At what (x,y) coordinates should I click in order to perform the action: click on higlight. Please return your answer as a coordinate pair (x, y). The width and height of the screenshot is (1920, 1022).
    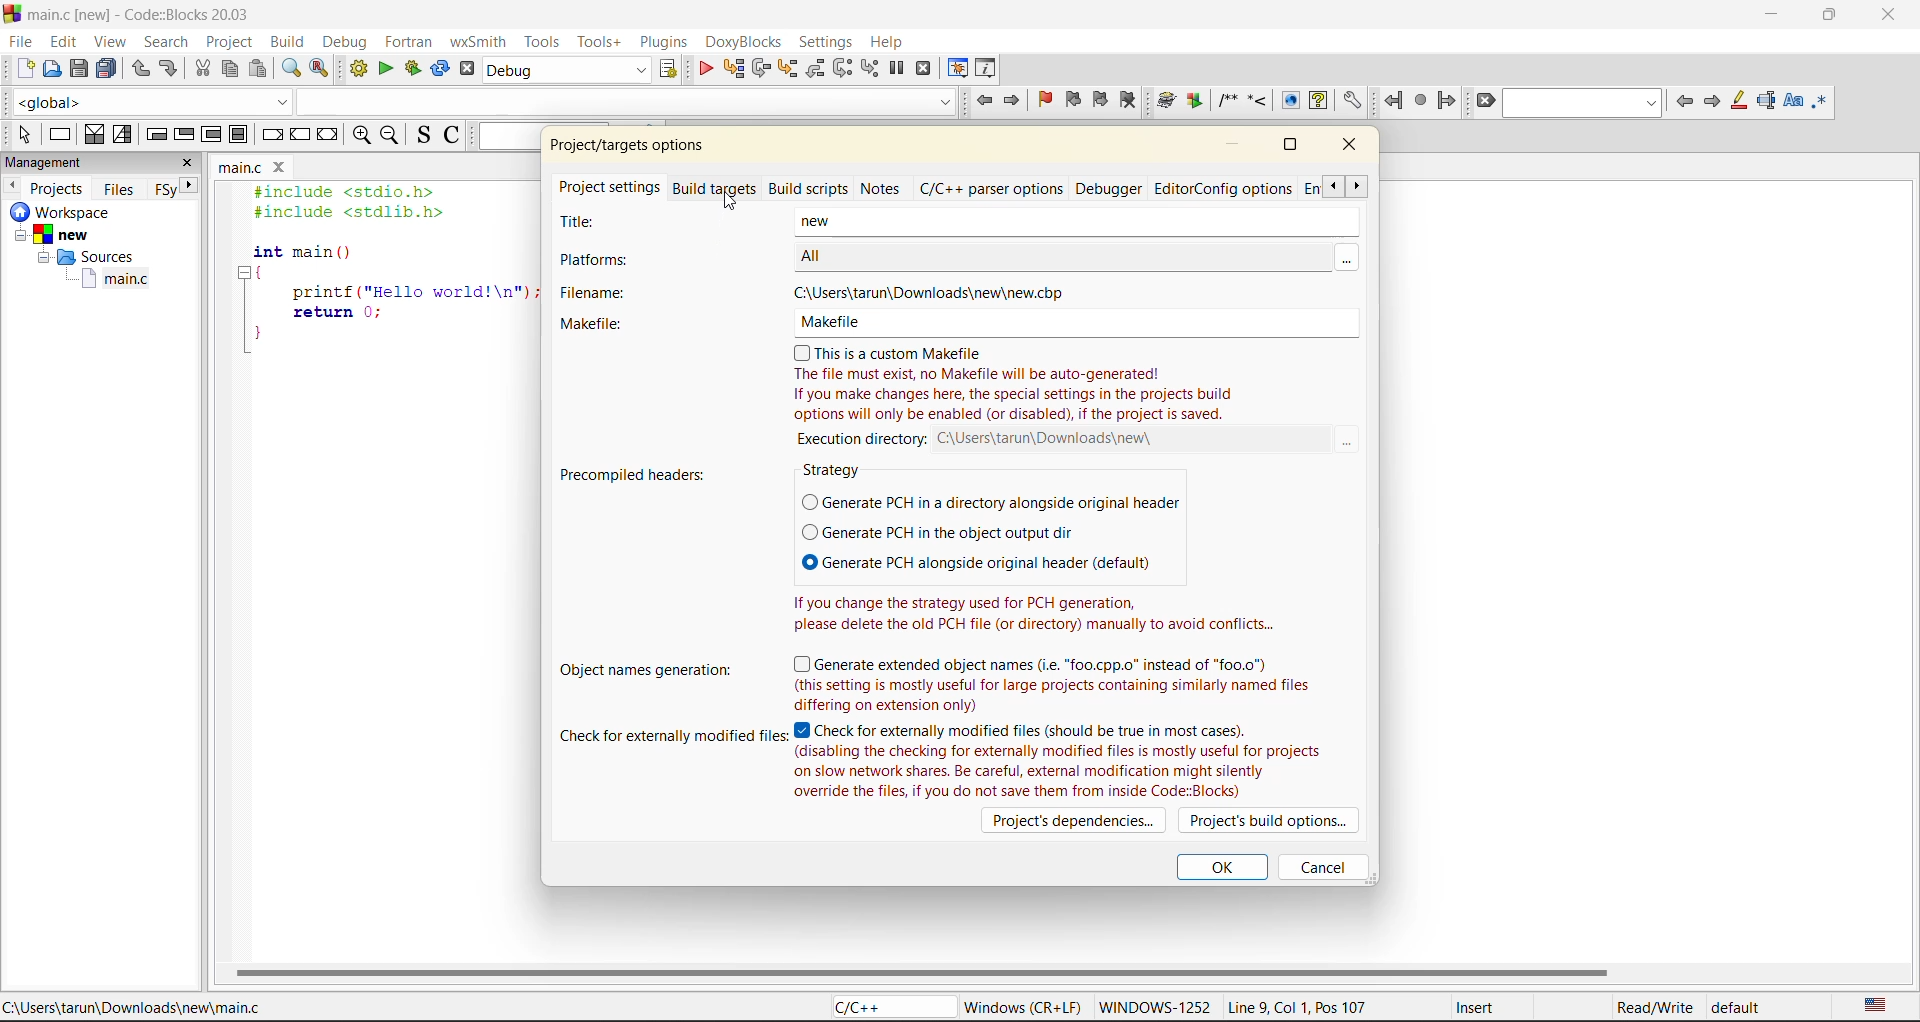
    Looking at the image, I should click on (1740, 101).